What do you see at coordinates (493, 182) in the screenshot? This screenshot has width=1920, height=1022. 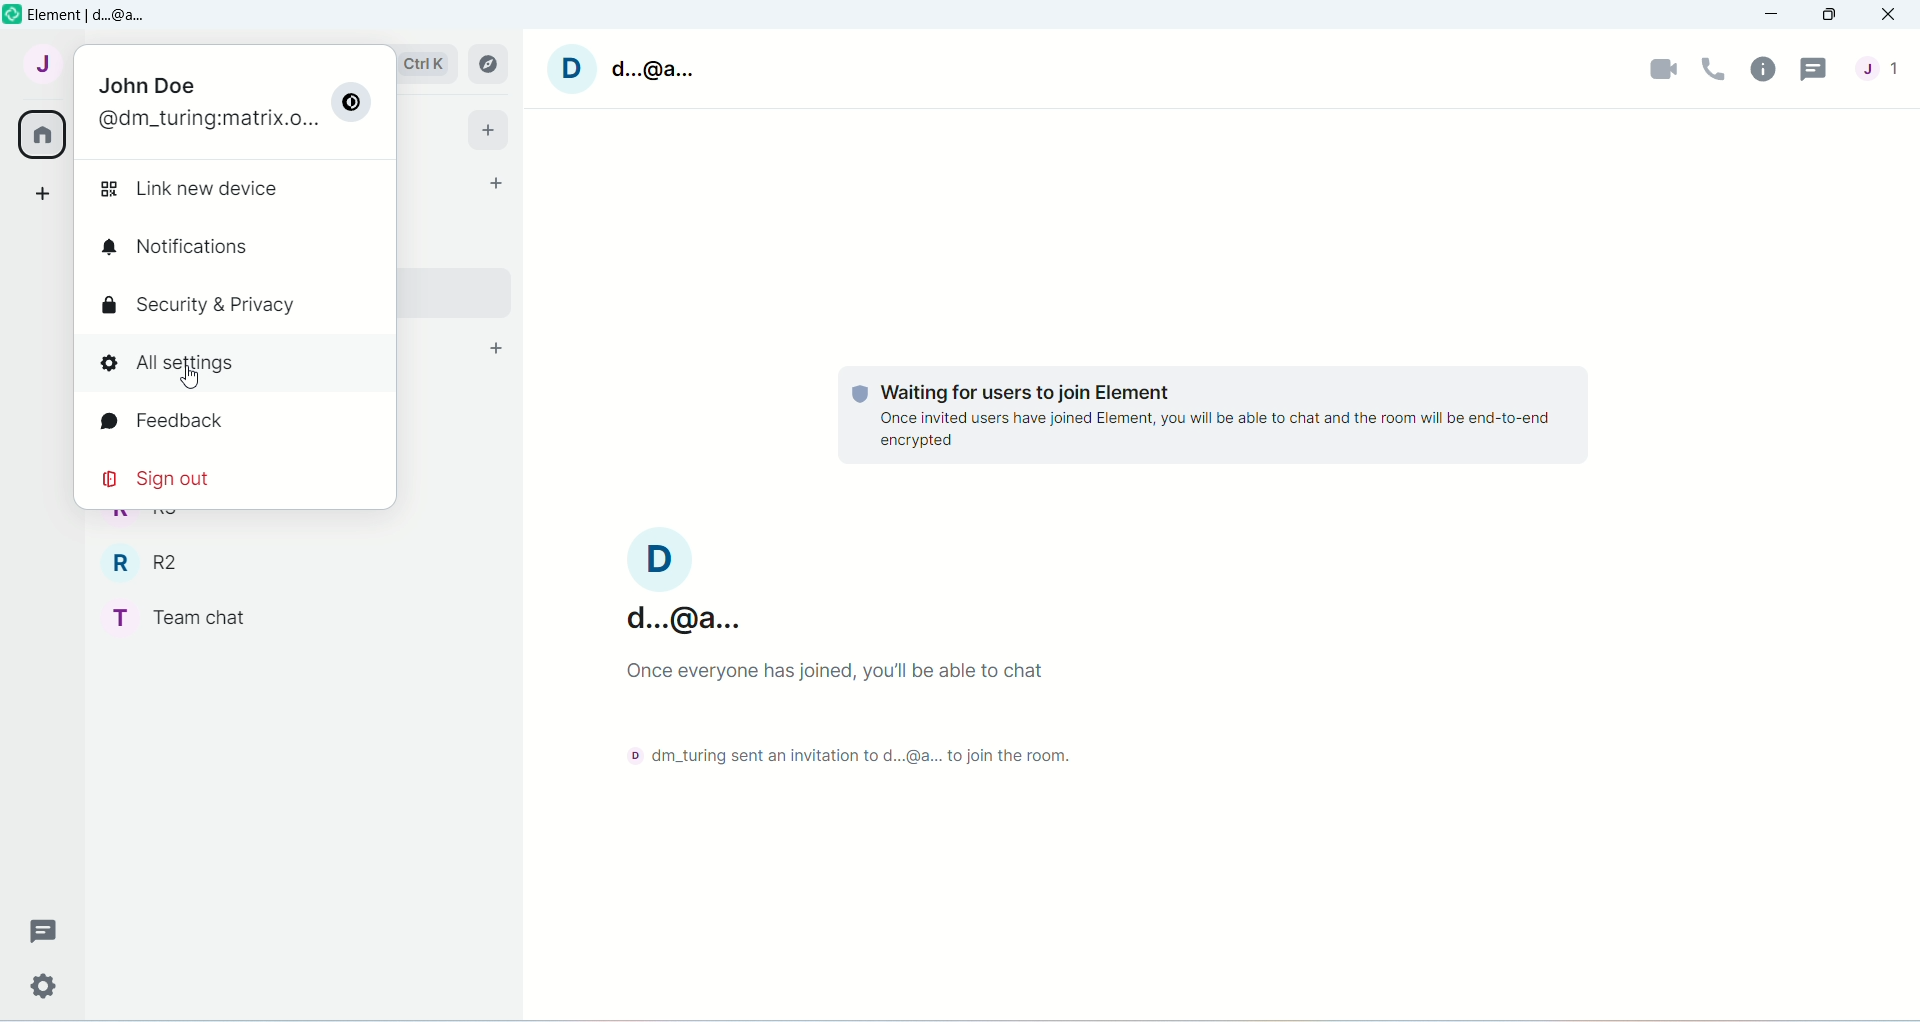 I see `Start chat` at bounding box center [493, 182].